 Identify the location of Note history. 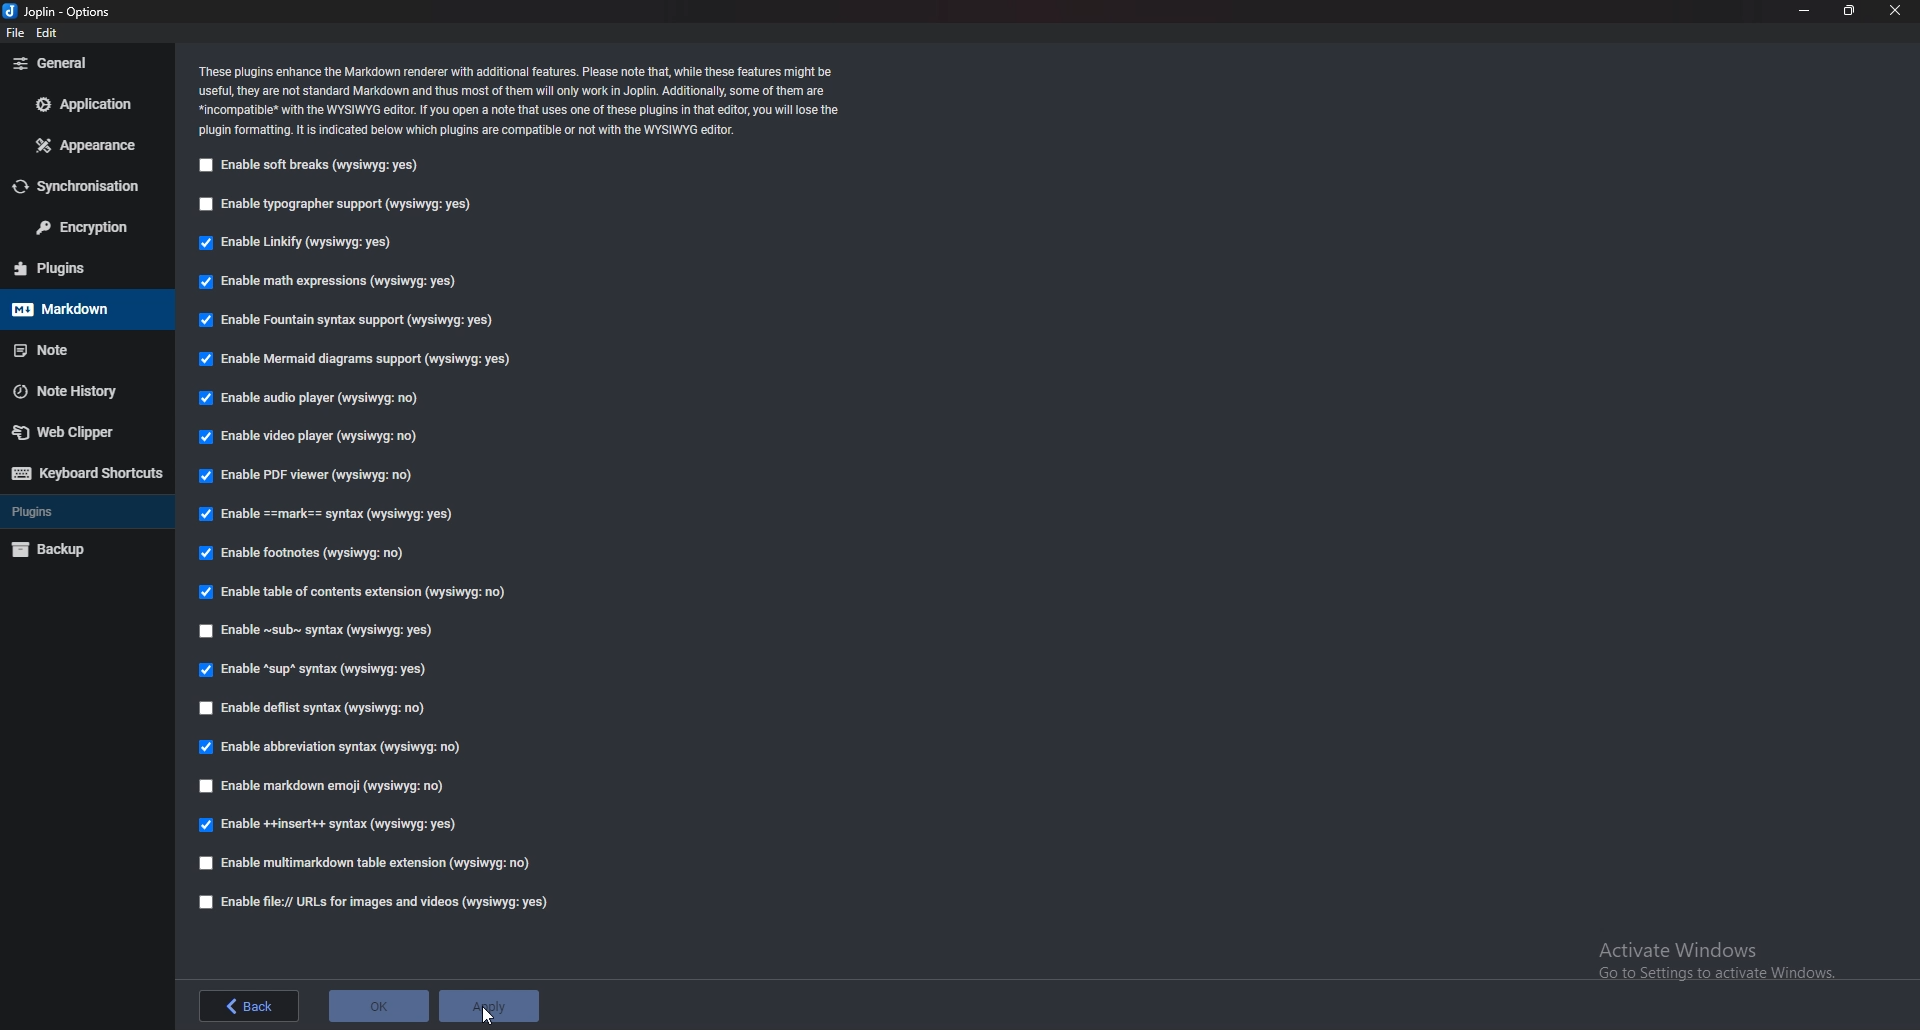
(79, 389).